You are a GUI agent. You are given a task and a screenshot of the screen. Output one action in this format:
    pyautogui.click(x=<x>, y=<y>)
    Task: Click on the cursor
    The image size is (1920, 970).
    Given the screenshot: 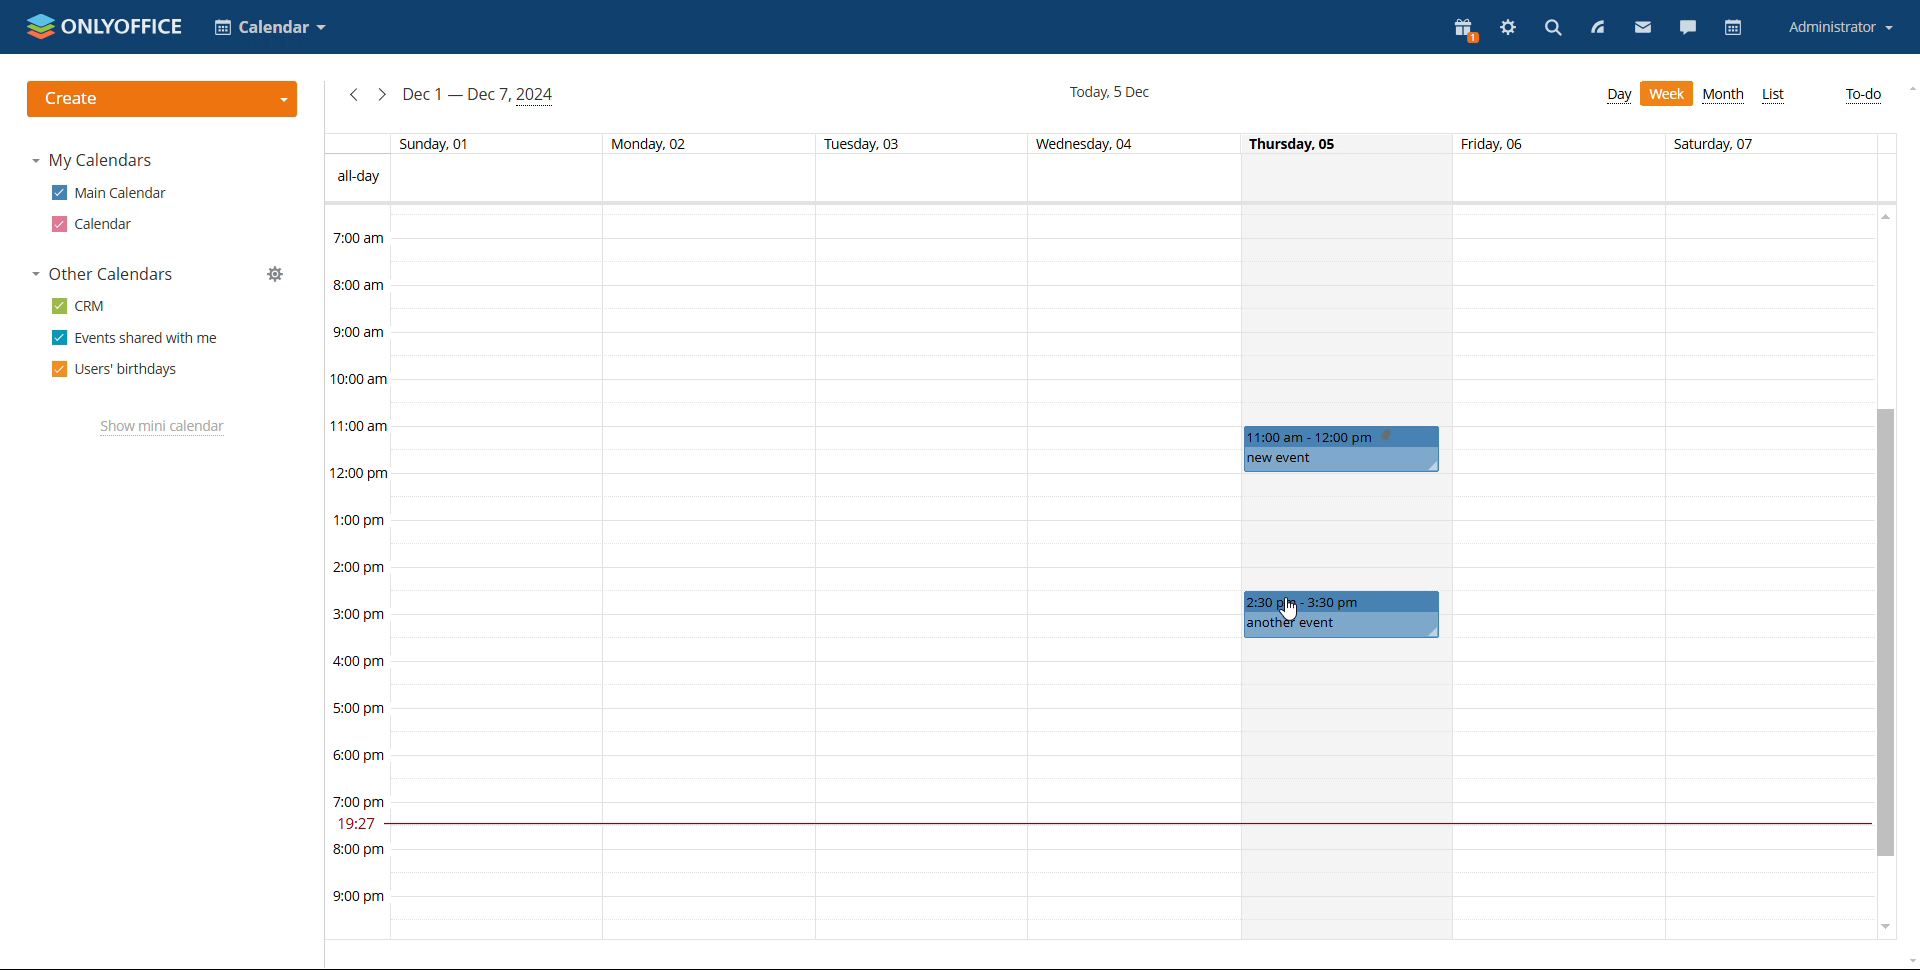 What is the action you would take?
    pyautogui.click(x=1289, y=610)
    